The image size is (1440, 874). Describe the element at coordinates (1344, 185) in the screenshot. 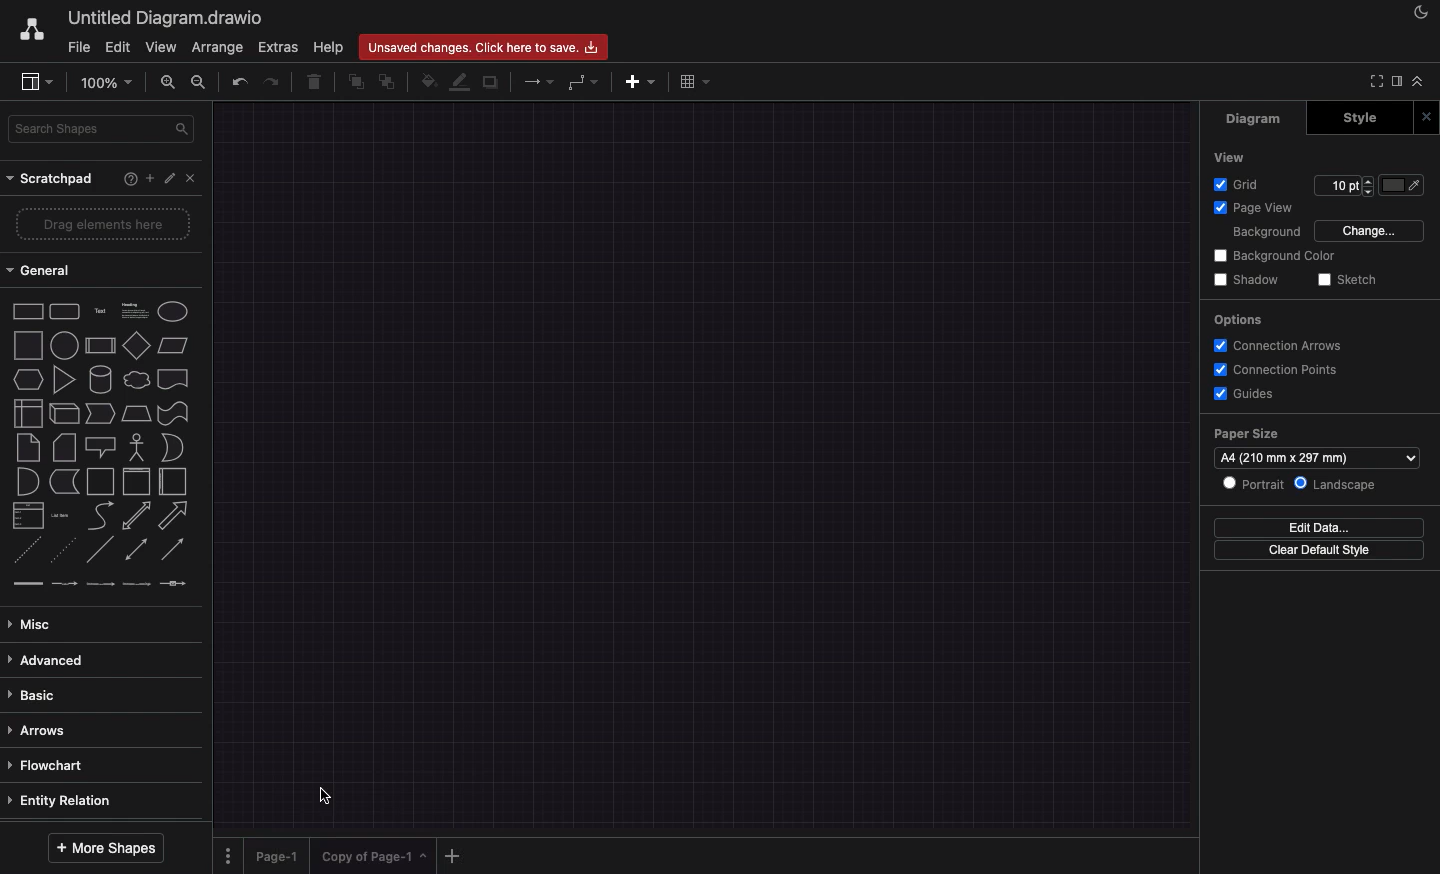

I see `Input for Grid points` at that location.